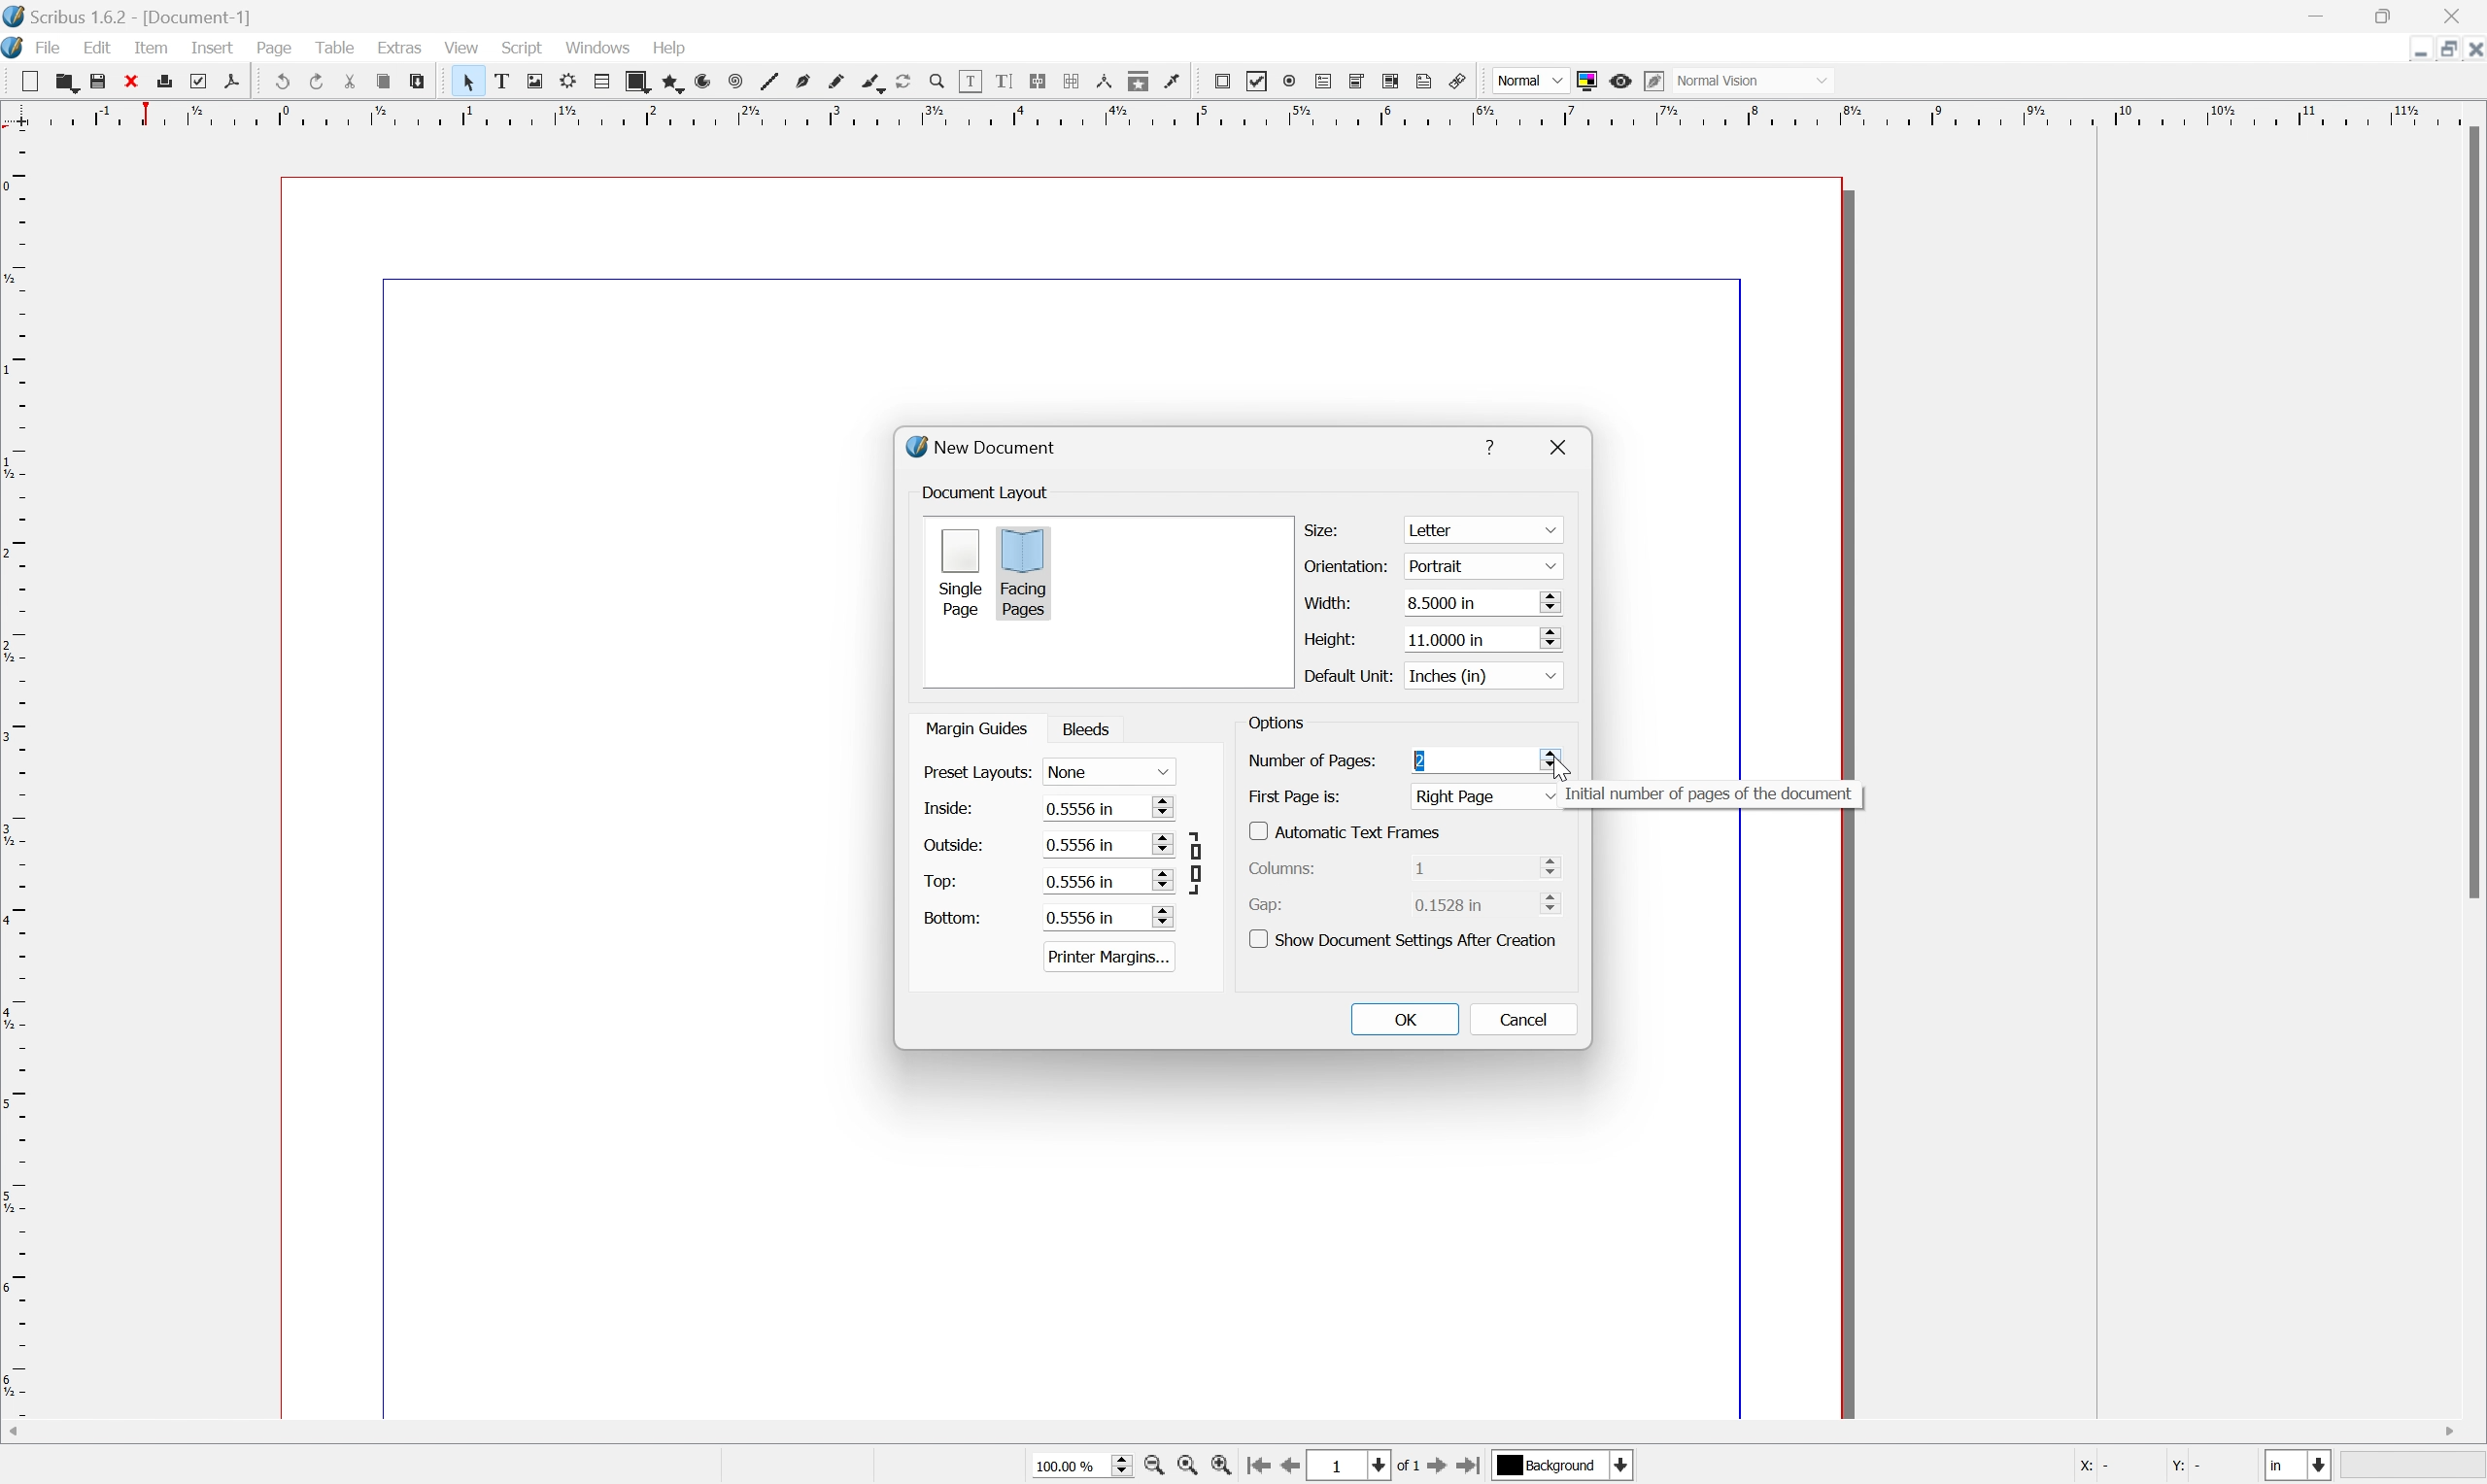 This screenshot has width=2487, height=1484. Describe the element at coordinates (1359, 79) in the screenshot. I see `pdf combo box` at that location.